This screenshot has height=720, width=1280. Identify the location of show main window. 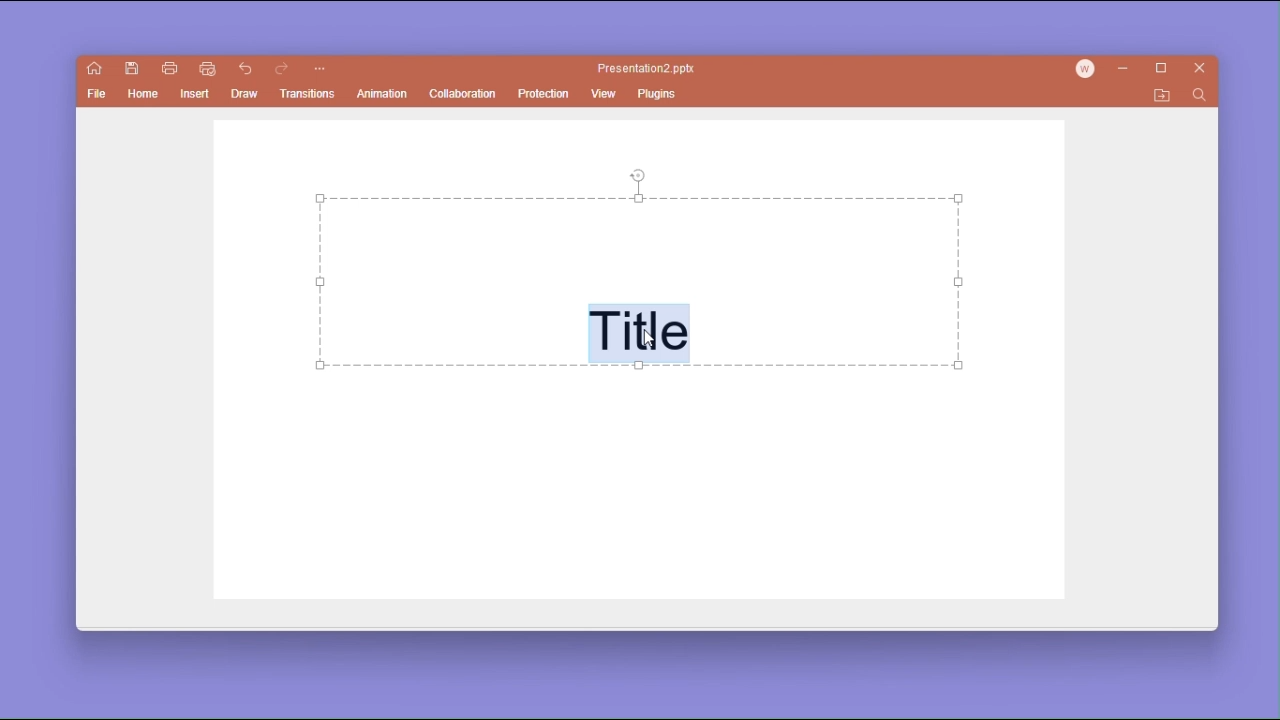
(95, 69).